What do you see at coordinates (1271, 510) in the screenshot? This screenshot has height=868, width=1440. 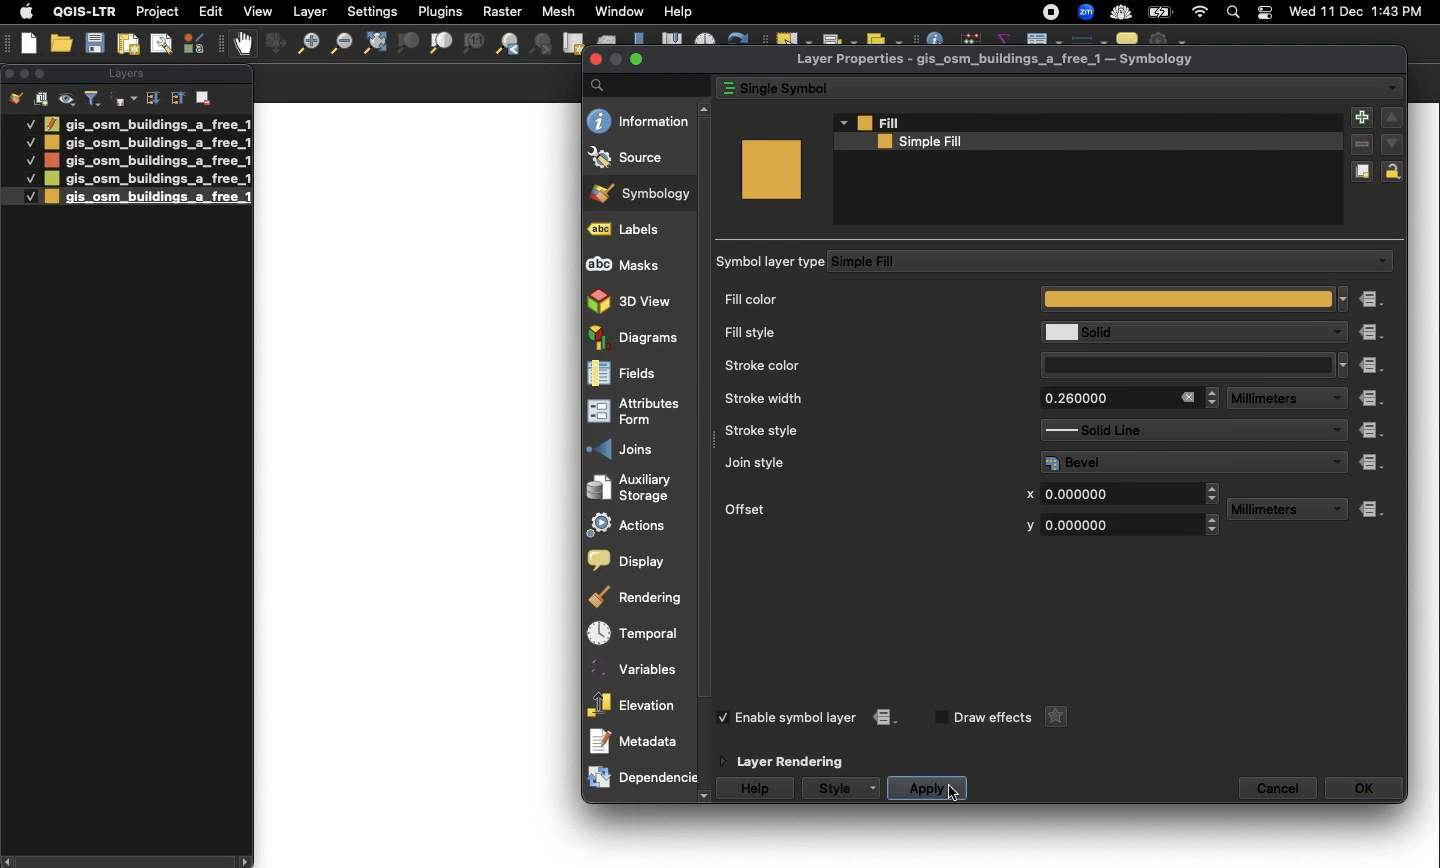 I see `Millimeters` at bounding box center [1271, 510].